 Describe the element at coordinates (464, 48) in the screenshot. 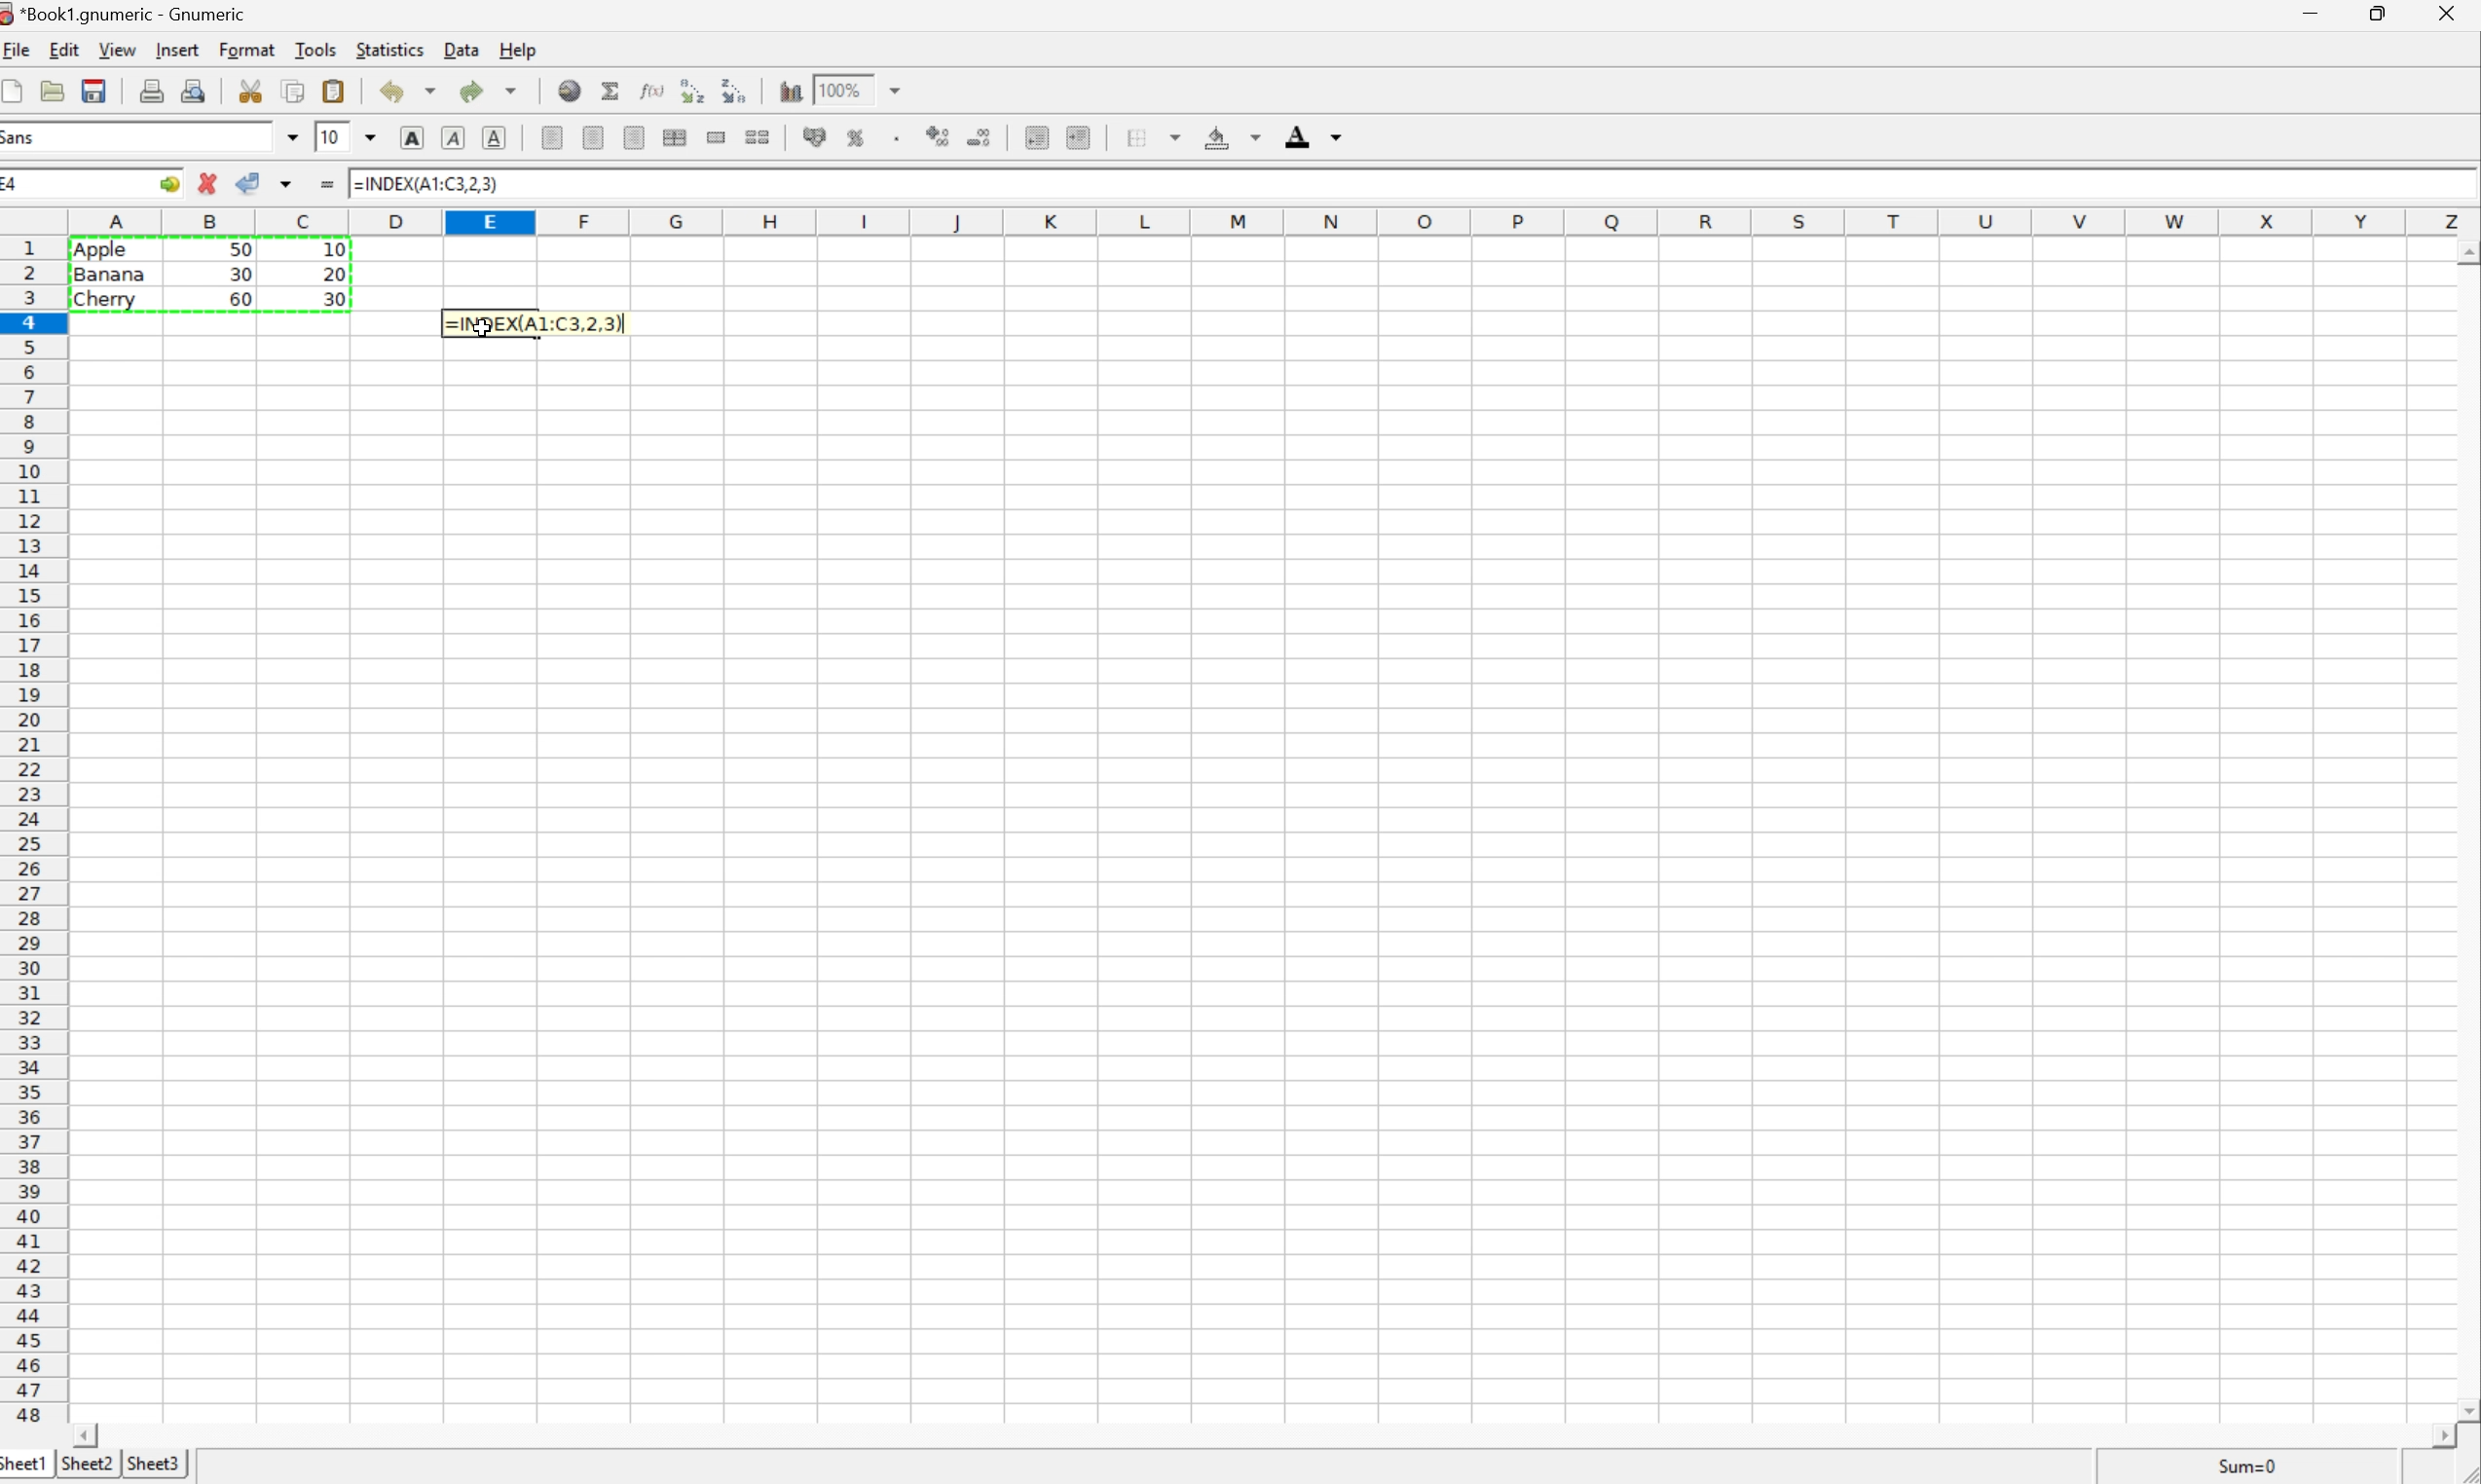

I see `data` at that location.